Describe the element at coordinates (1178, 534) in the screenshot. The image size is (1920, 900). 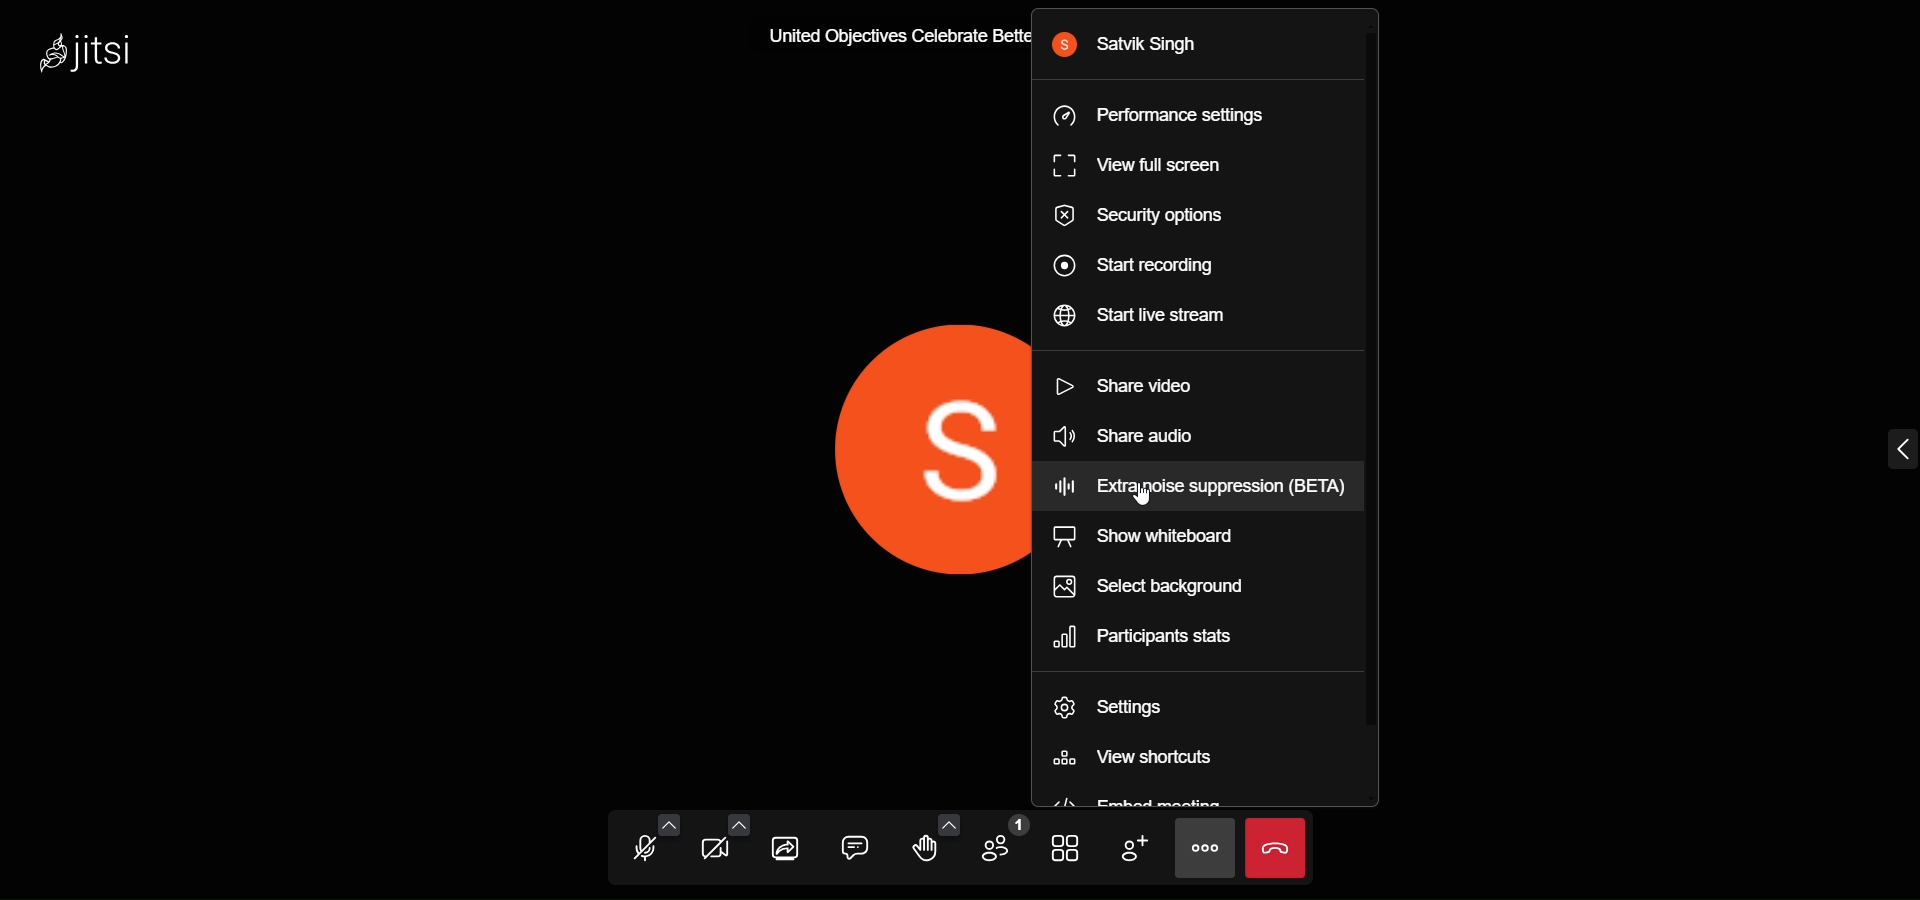
I see `show whiteboard` at that location.